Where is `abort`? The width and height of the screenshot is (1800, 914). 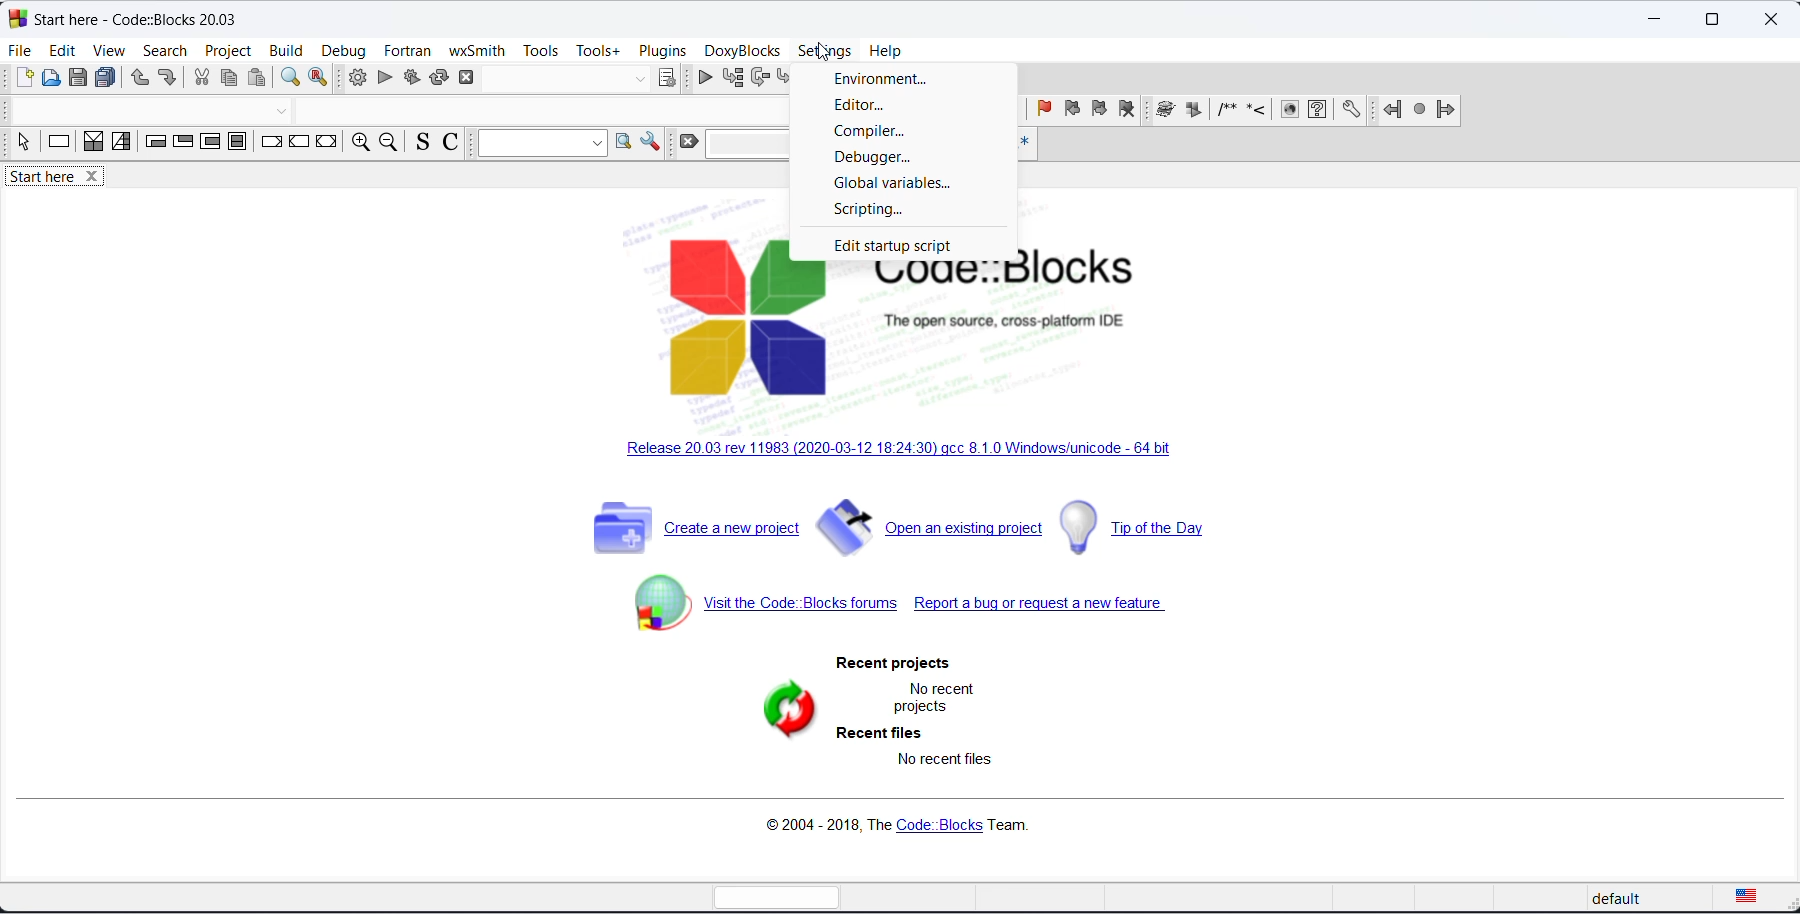
abort is located at coordinates (466, 76).